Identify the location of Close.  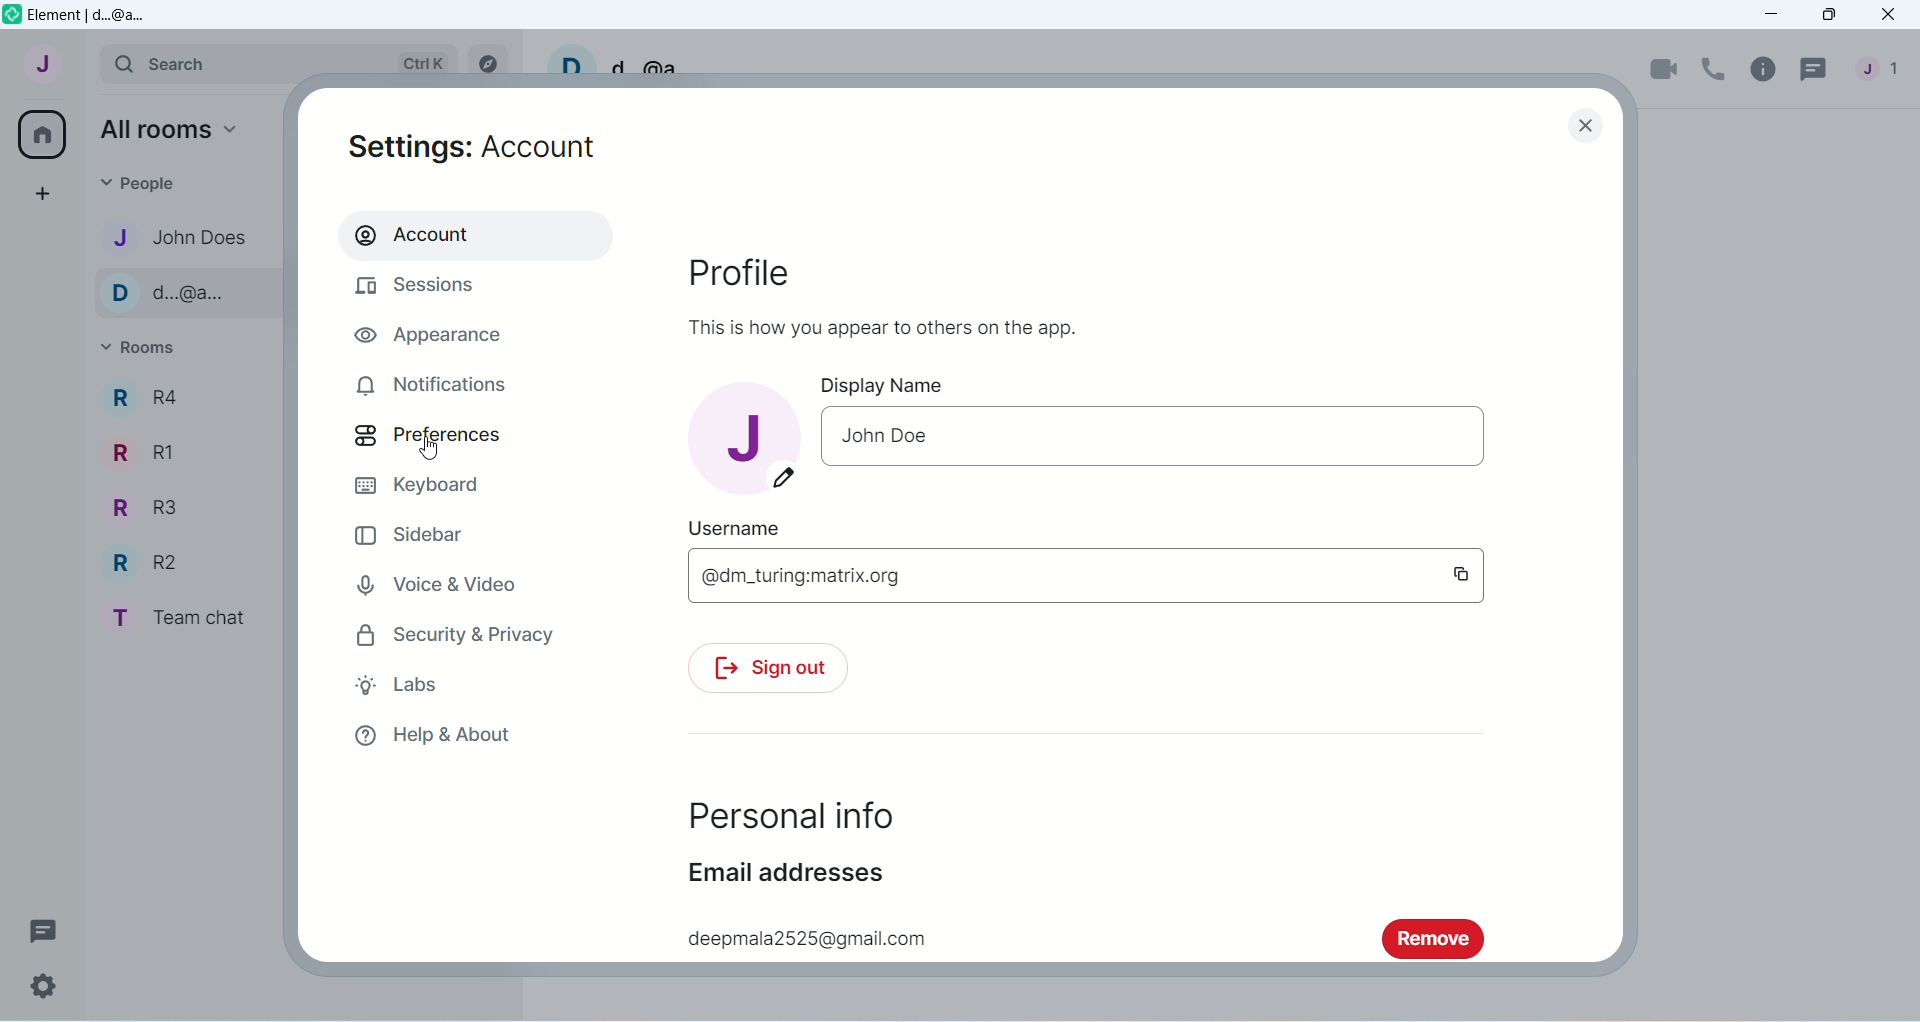
(1892, 13).